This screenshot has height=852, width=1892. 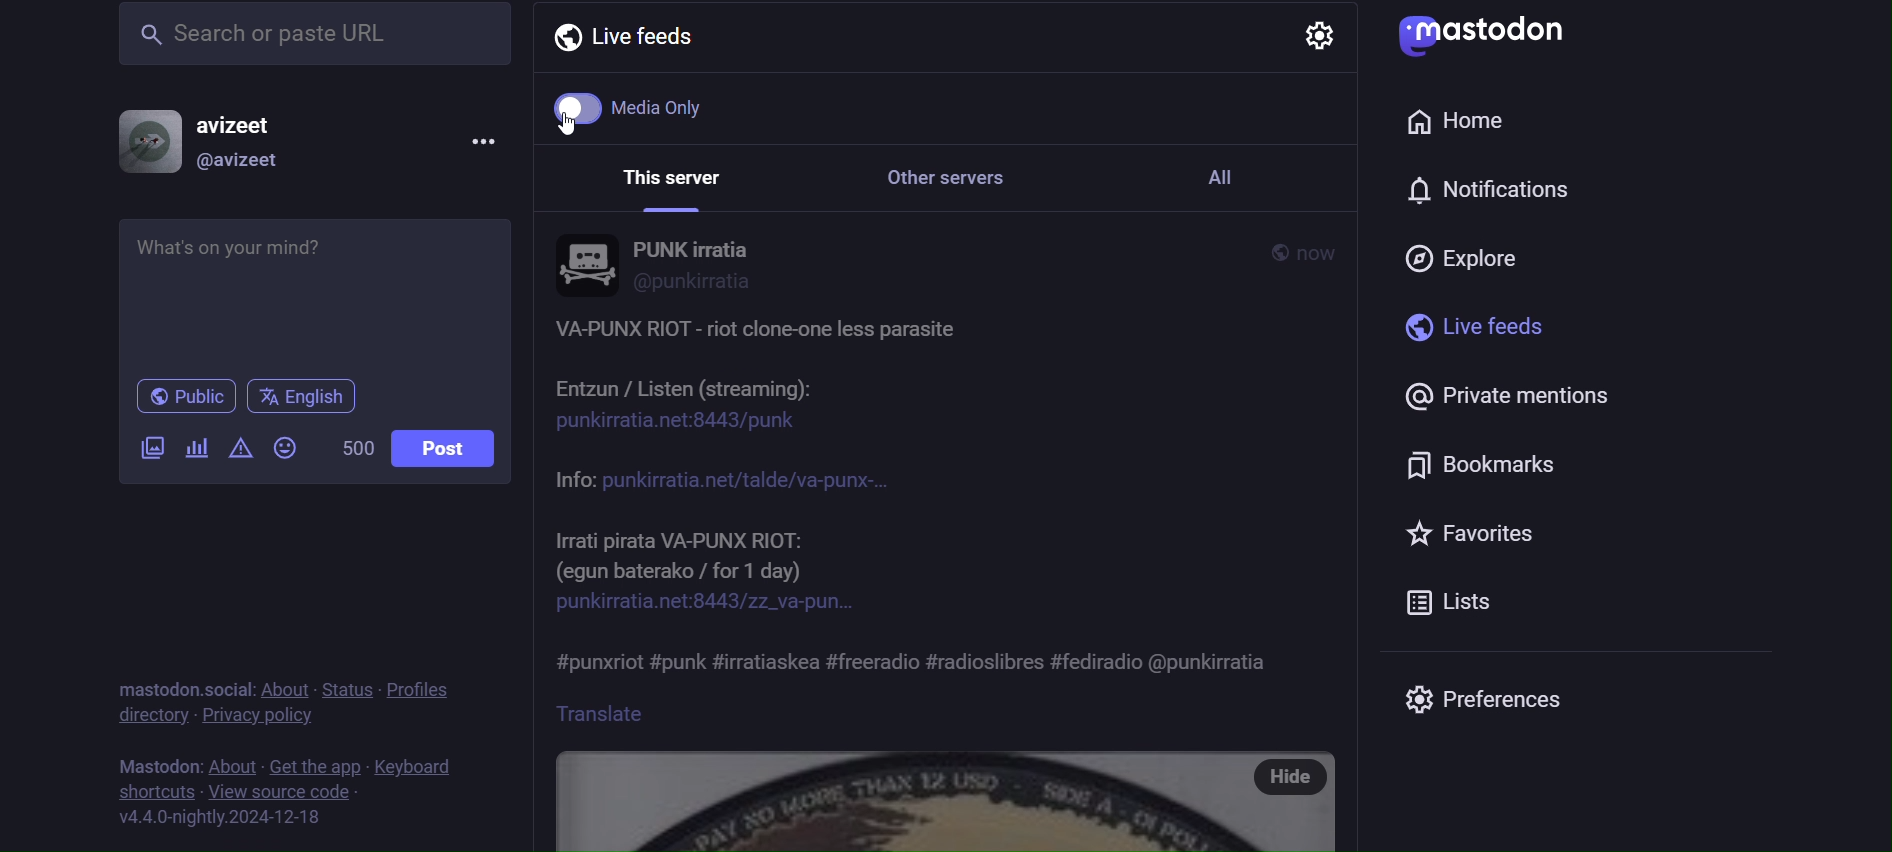 What do you see at coordinates (308, 39) in the screenshot?
I see `search` at bounding box center [308, 39].